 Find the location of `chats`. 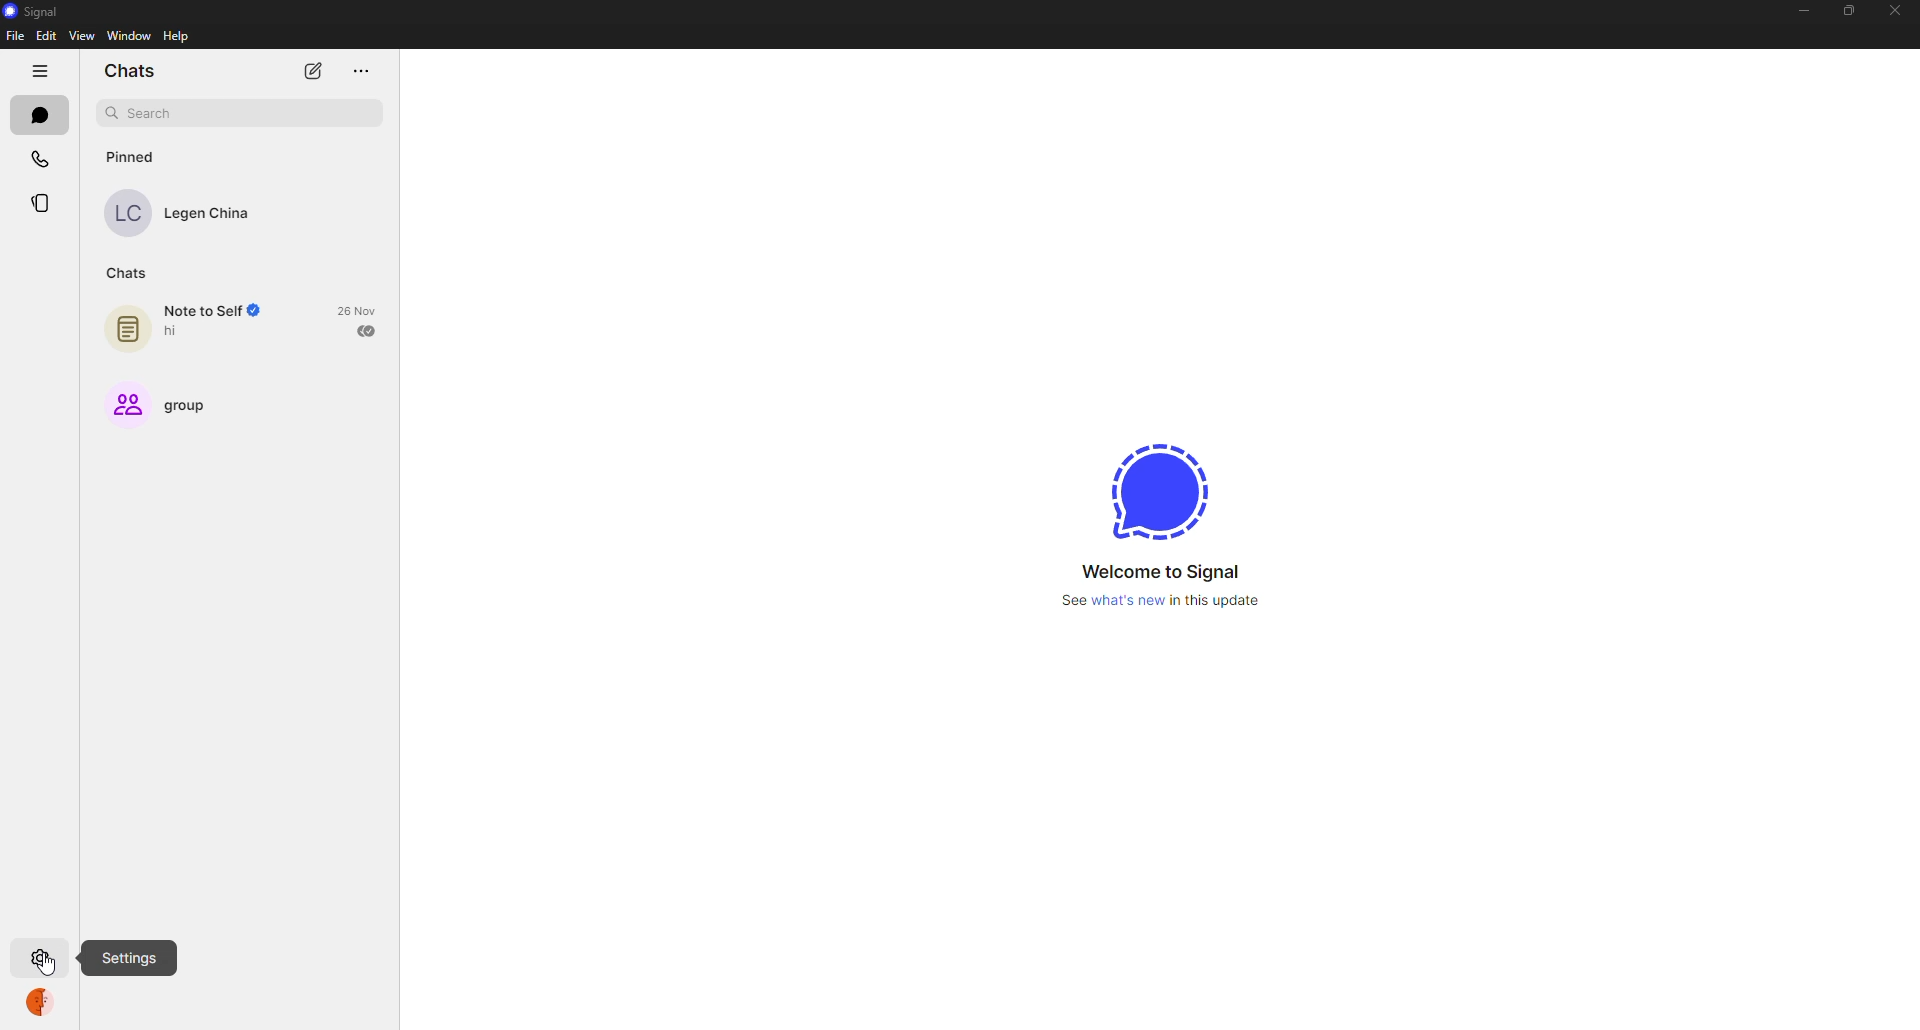

chats is located at coordinates (129, 71).